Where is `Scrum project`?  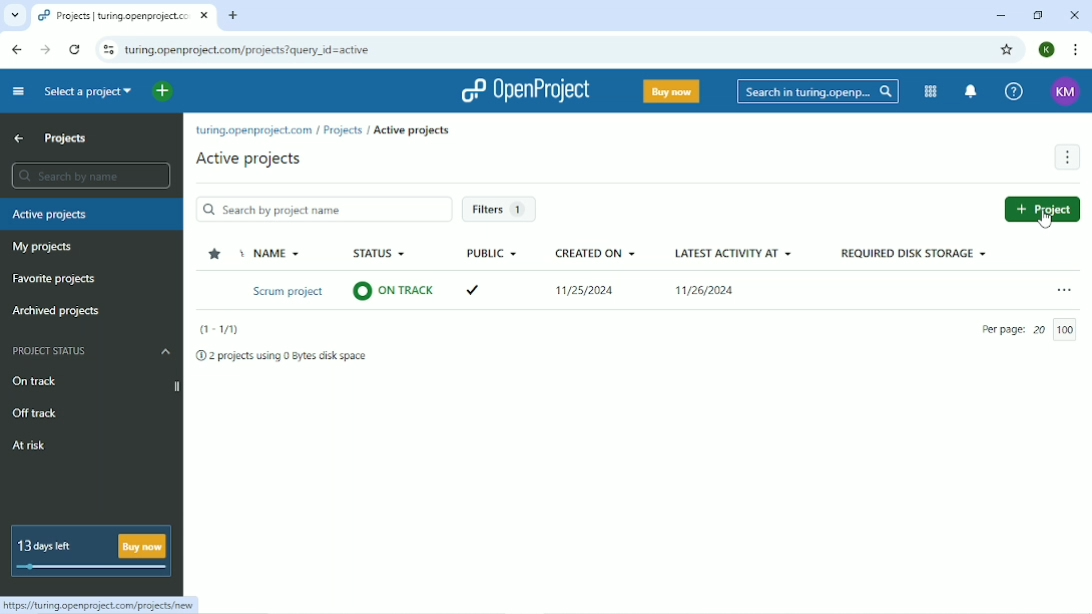
Scrum project is located at coordinates (286, 292).